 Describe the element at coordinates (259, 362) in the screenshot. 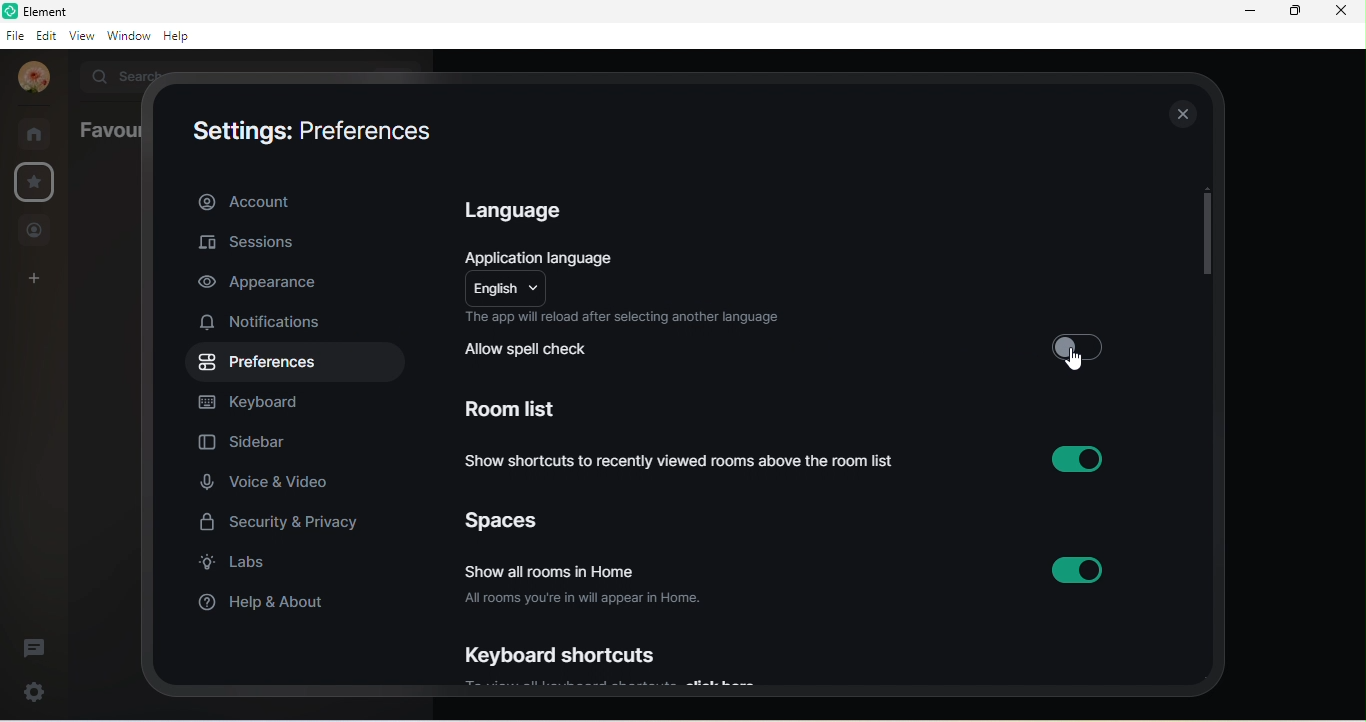

I see `preferences` at that location.